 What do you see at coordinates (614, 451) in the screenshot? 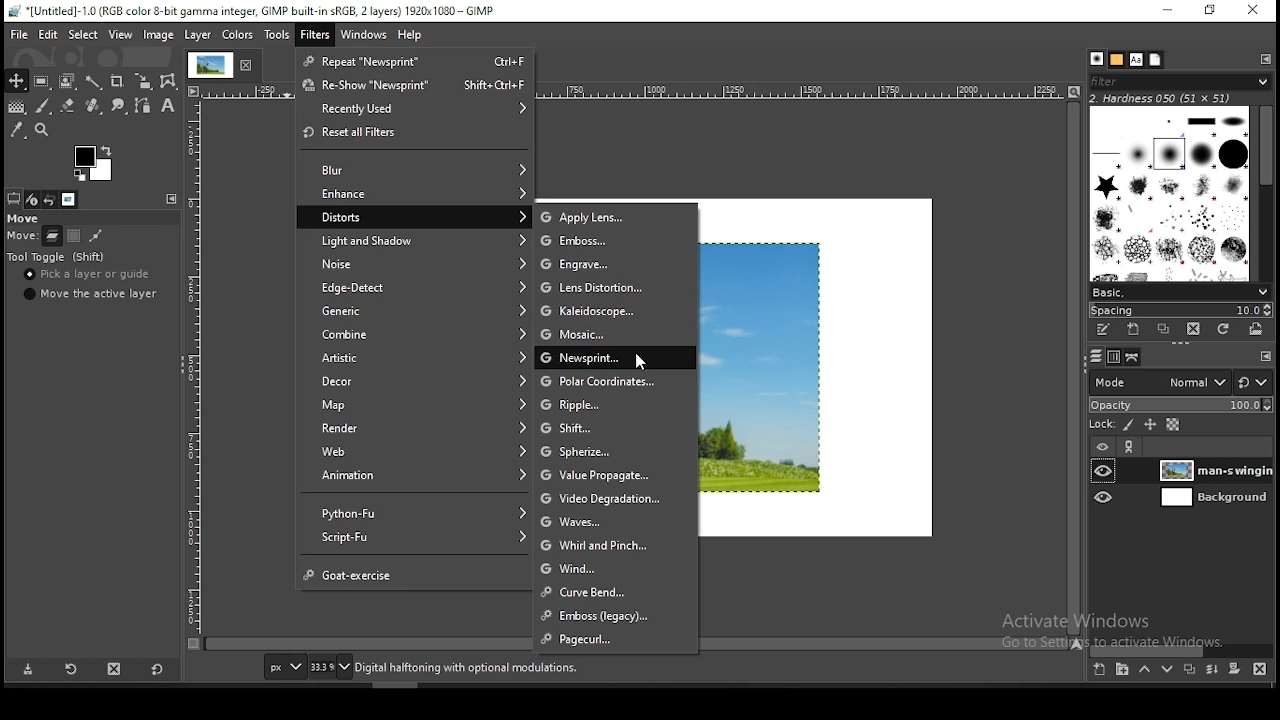
I see `spherize` at bounding box center [614, 451].